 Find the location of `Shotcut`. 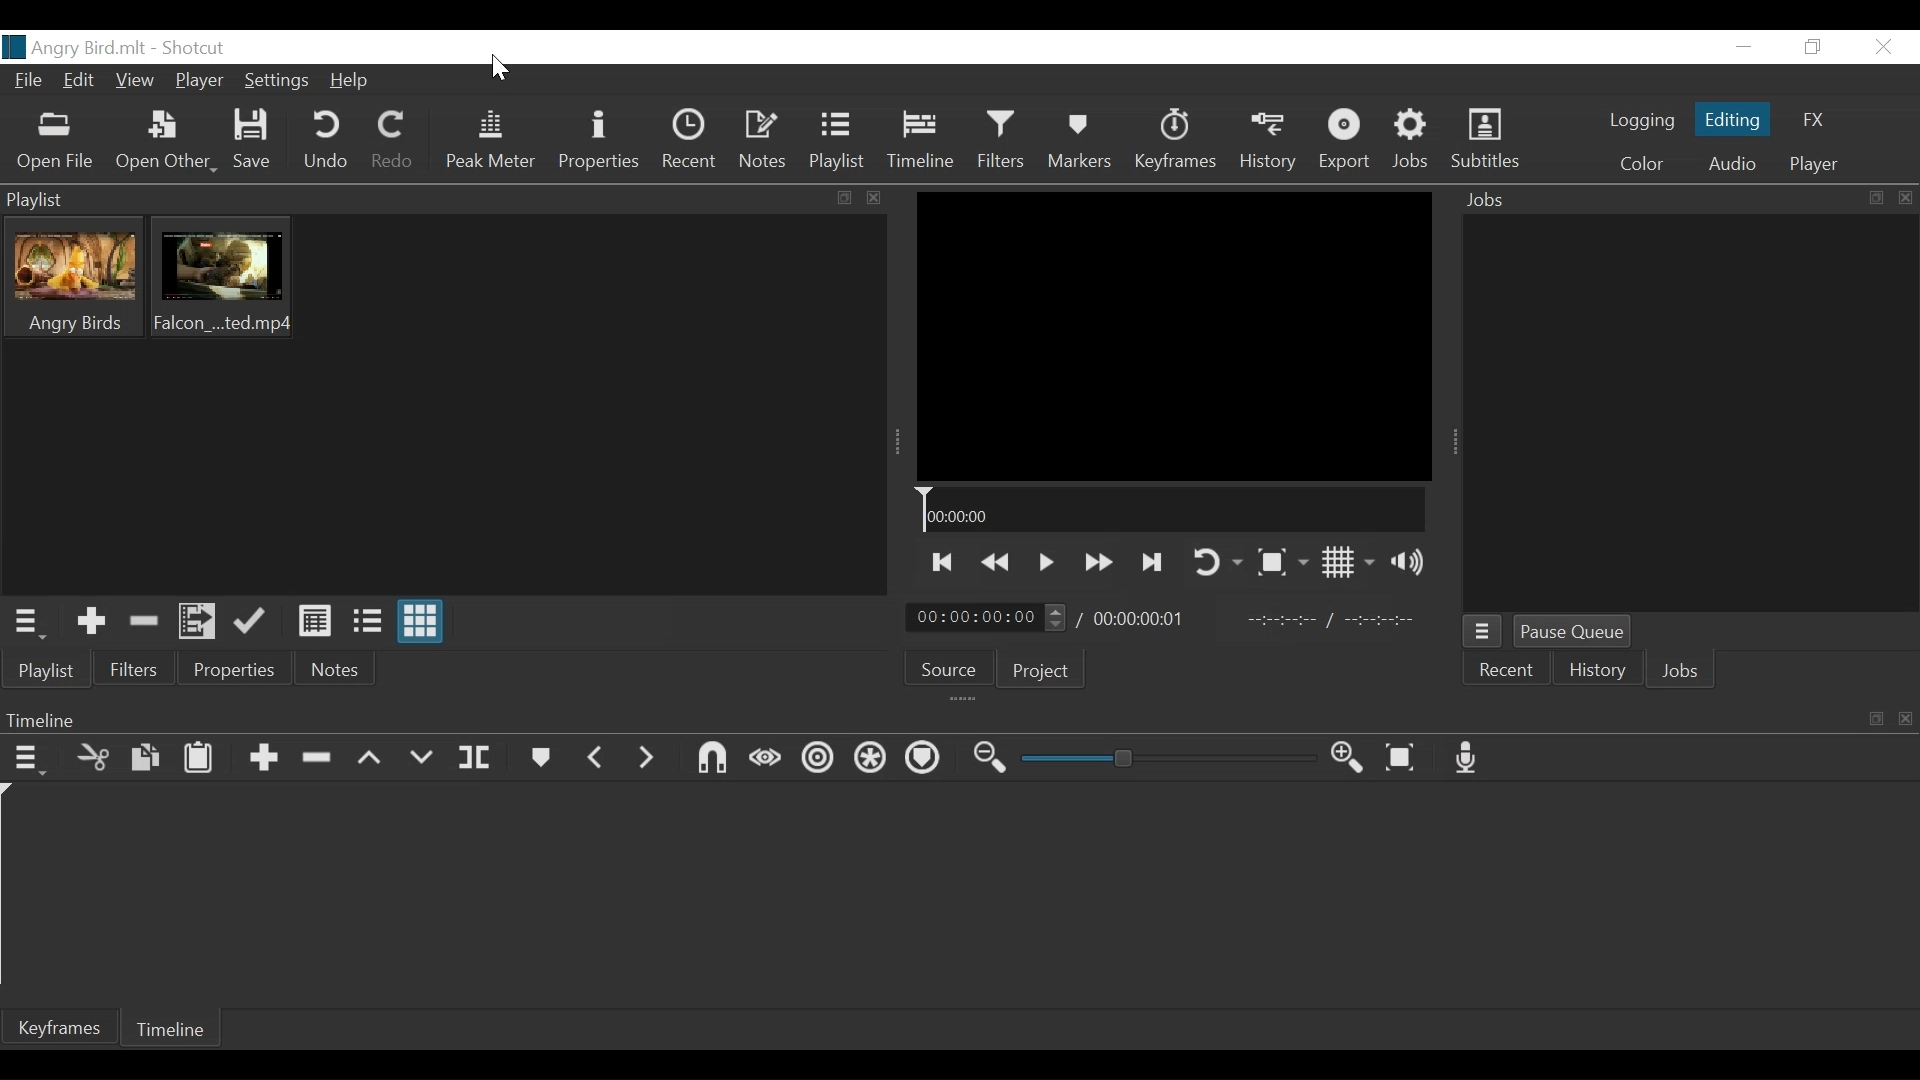

Shotcut is located at coordinates (191, 49).